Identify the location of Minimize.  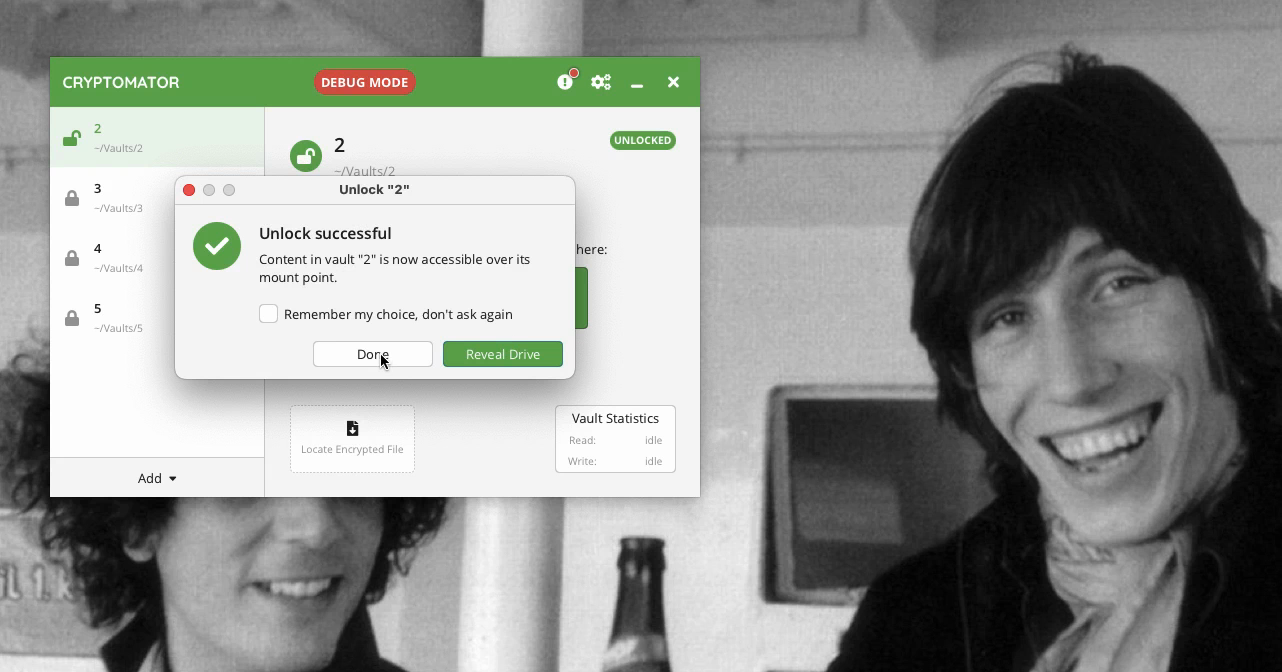
(636, 85).